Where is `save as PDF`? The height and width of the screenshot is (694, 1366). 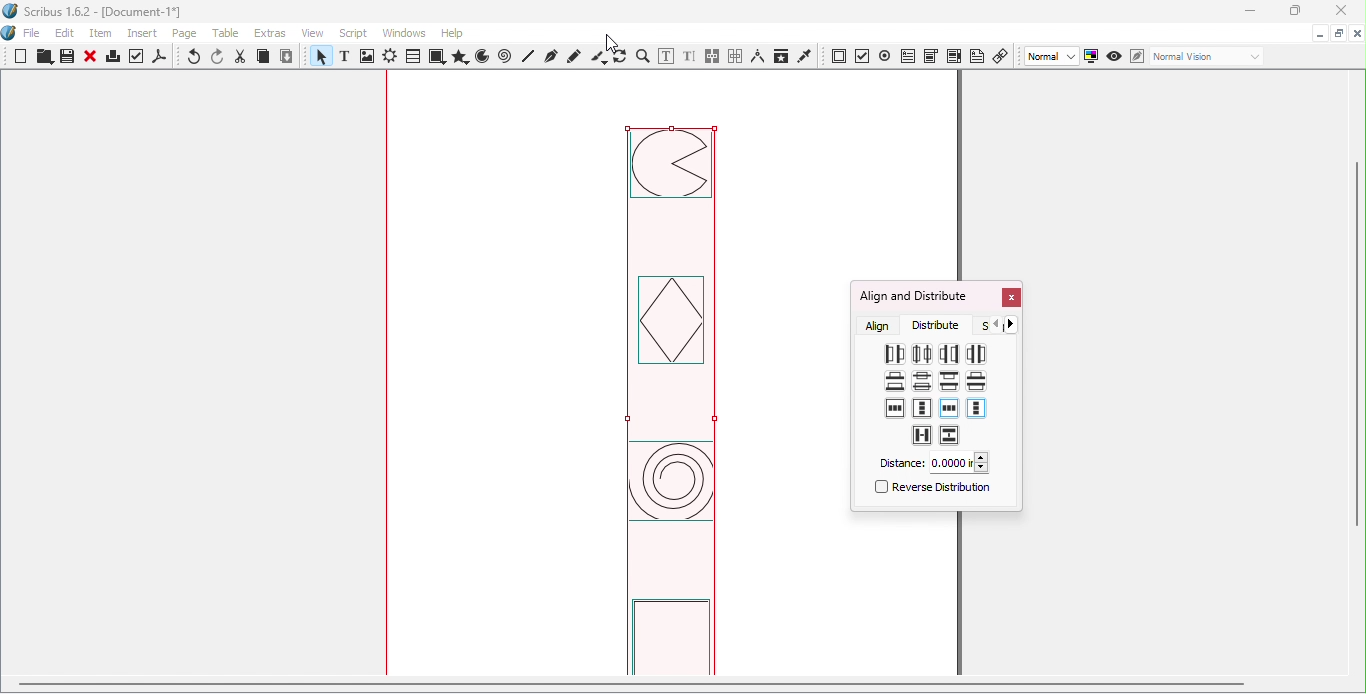
save as PDF is located at coordinates (161, 59).